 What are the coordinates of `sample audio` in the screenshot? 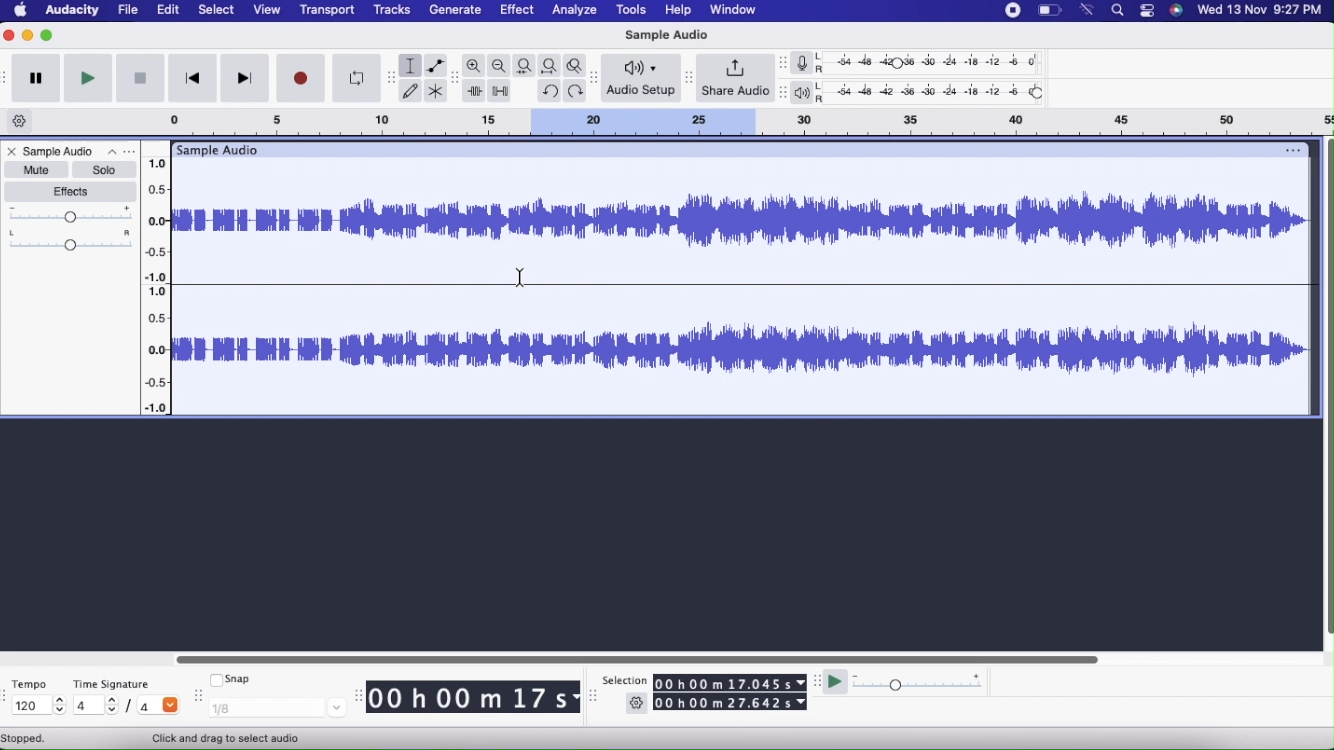 It's located at (216, 149).